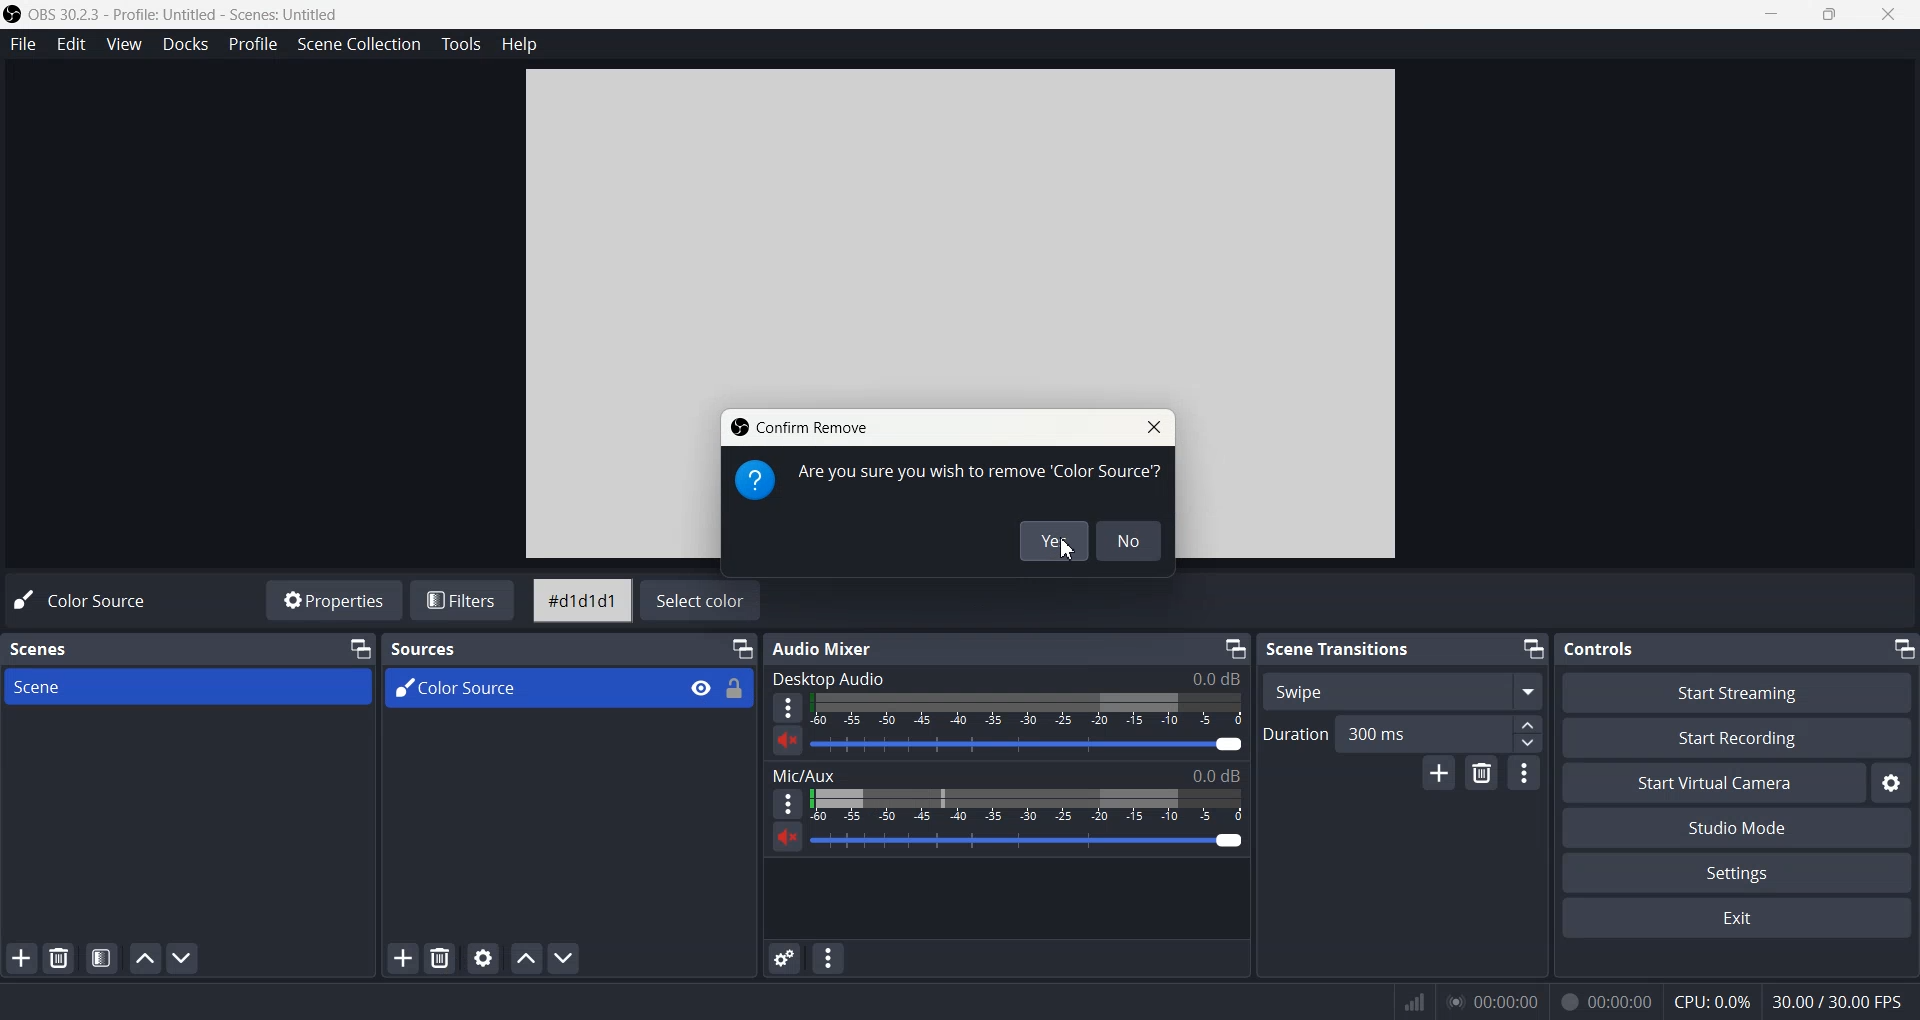 This screenshot has height=1020, width=1920. I want to click on File, so click(22, 44).